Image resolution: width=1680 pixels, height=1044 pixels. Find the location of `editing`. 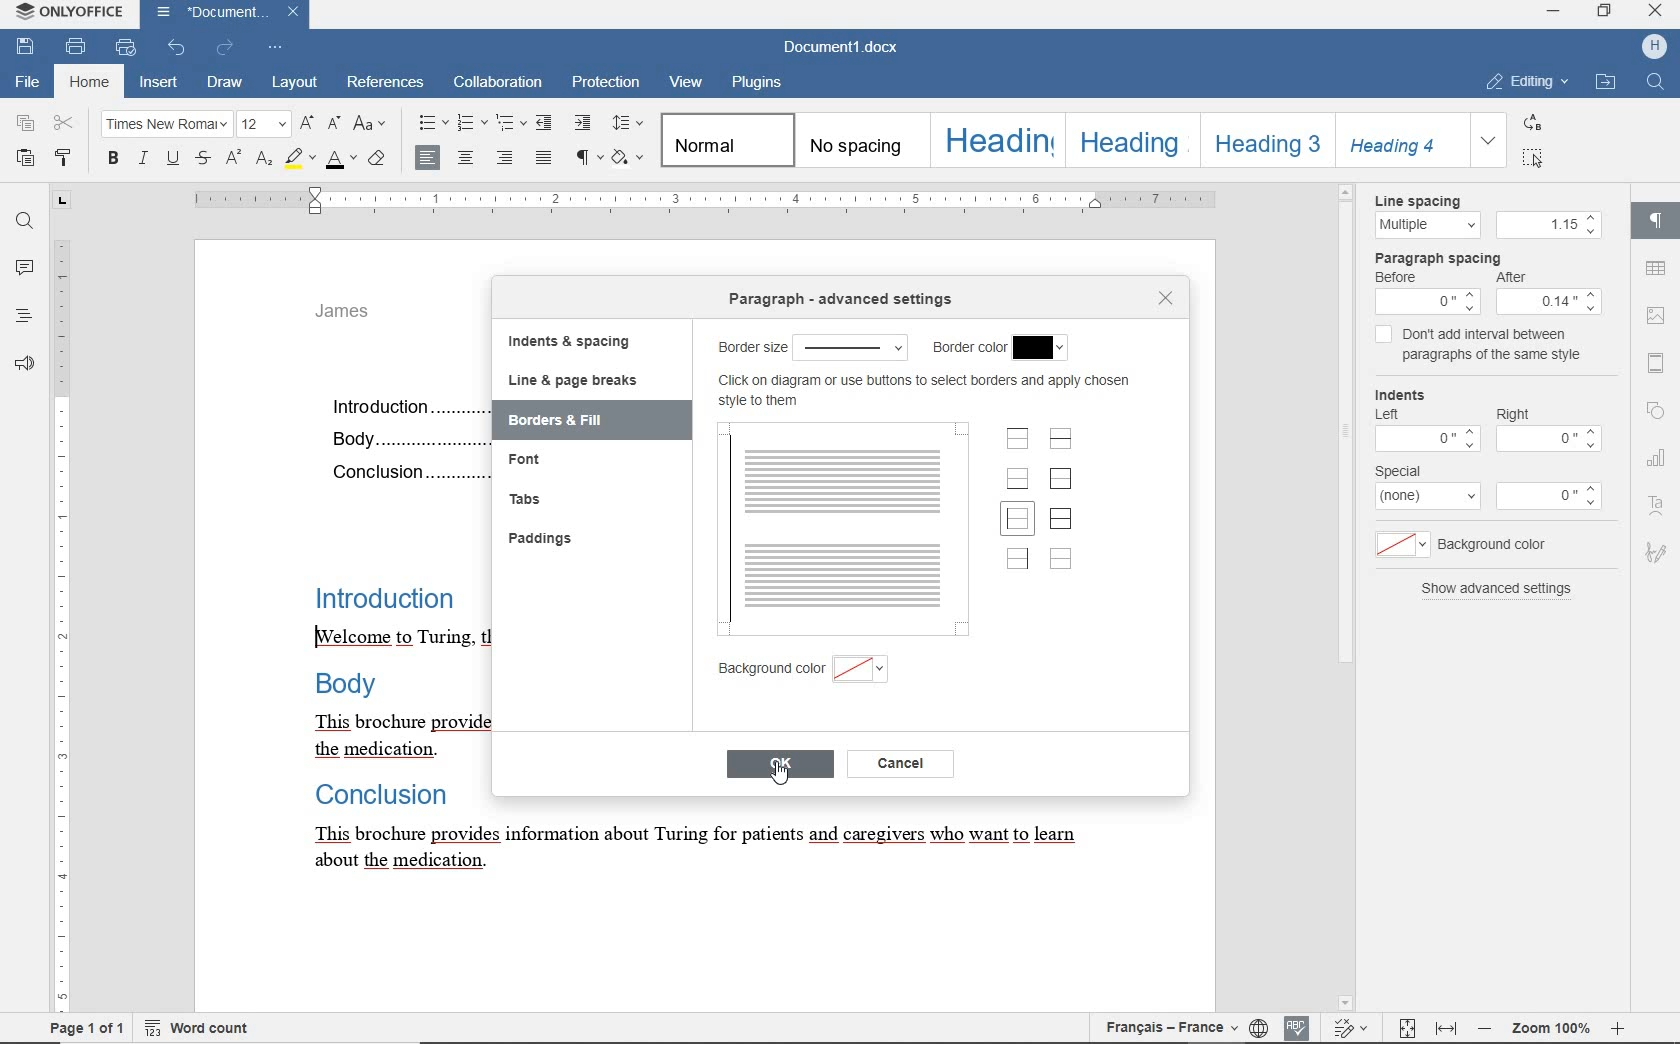

editing is located at coordinates (1528, 82).